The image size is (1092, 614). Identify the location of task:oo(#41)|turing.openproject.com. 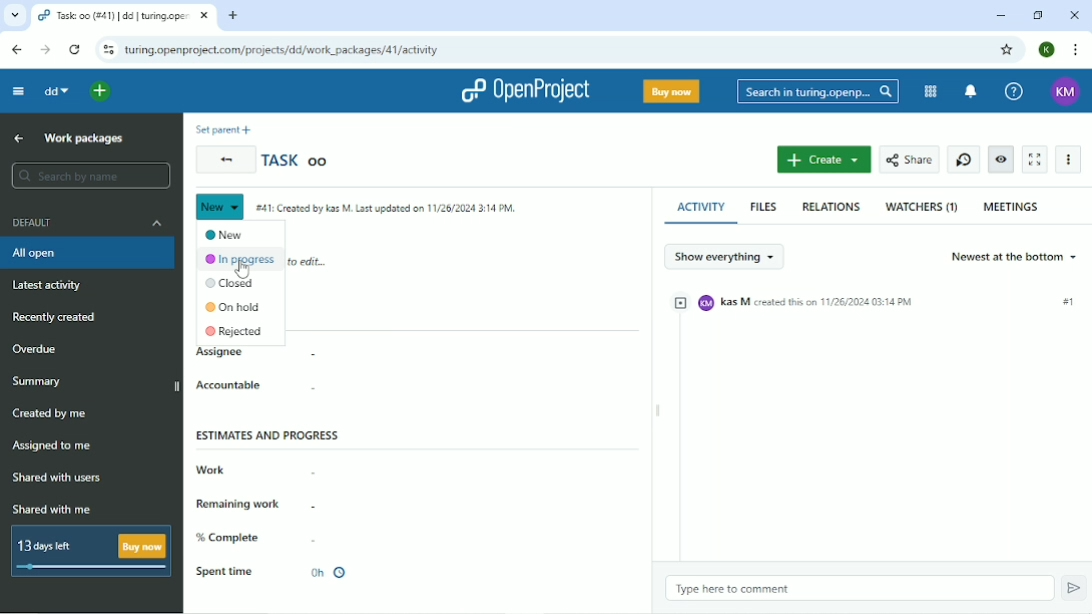
(122, 16).